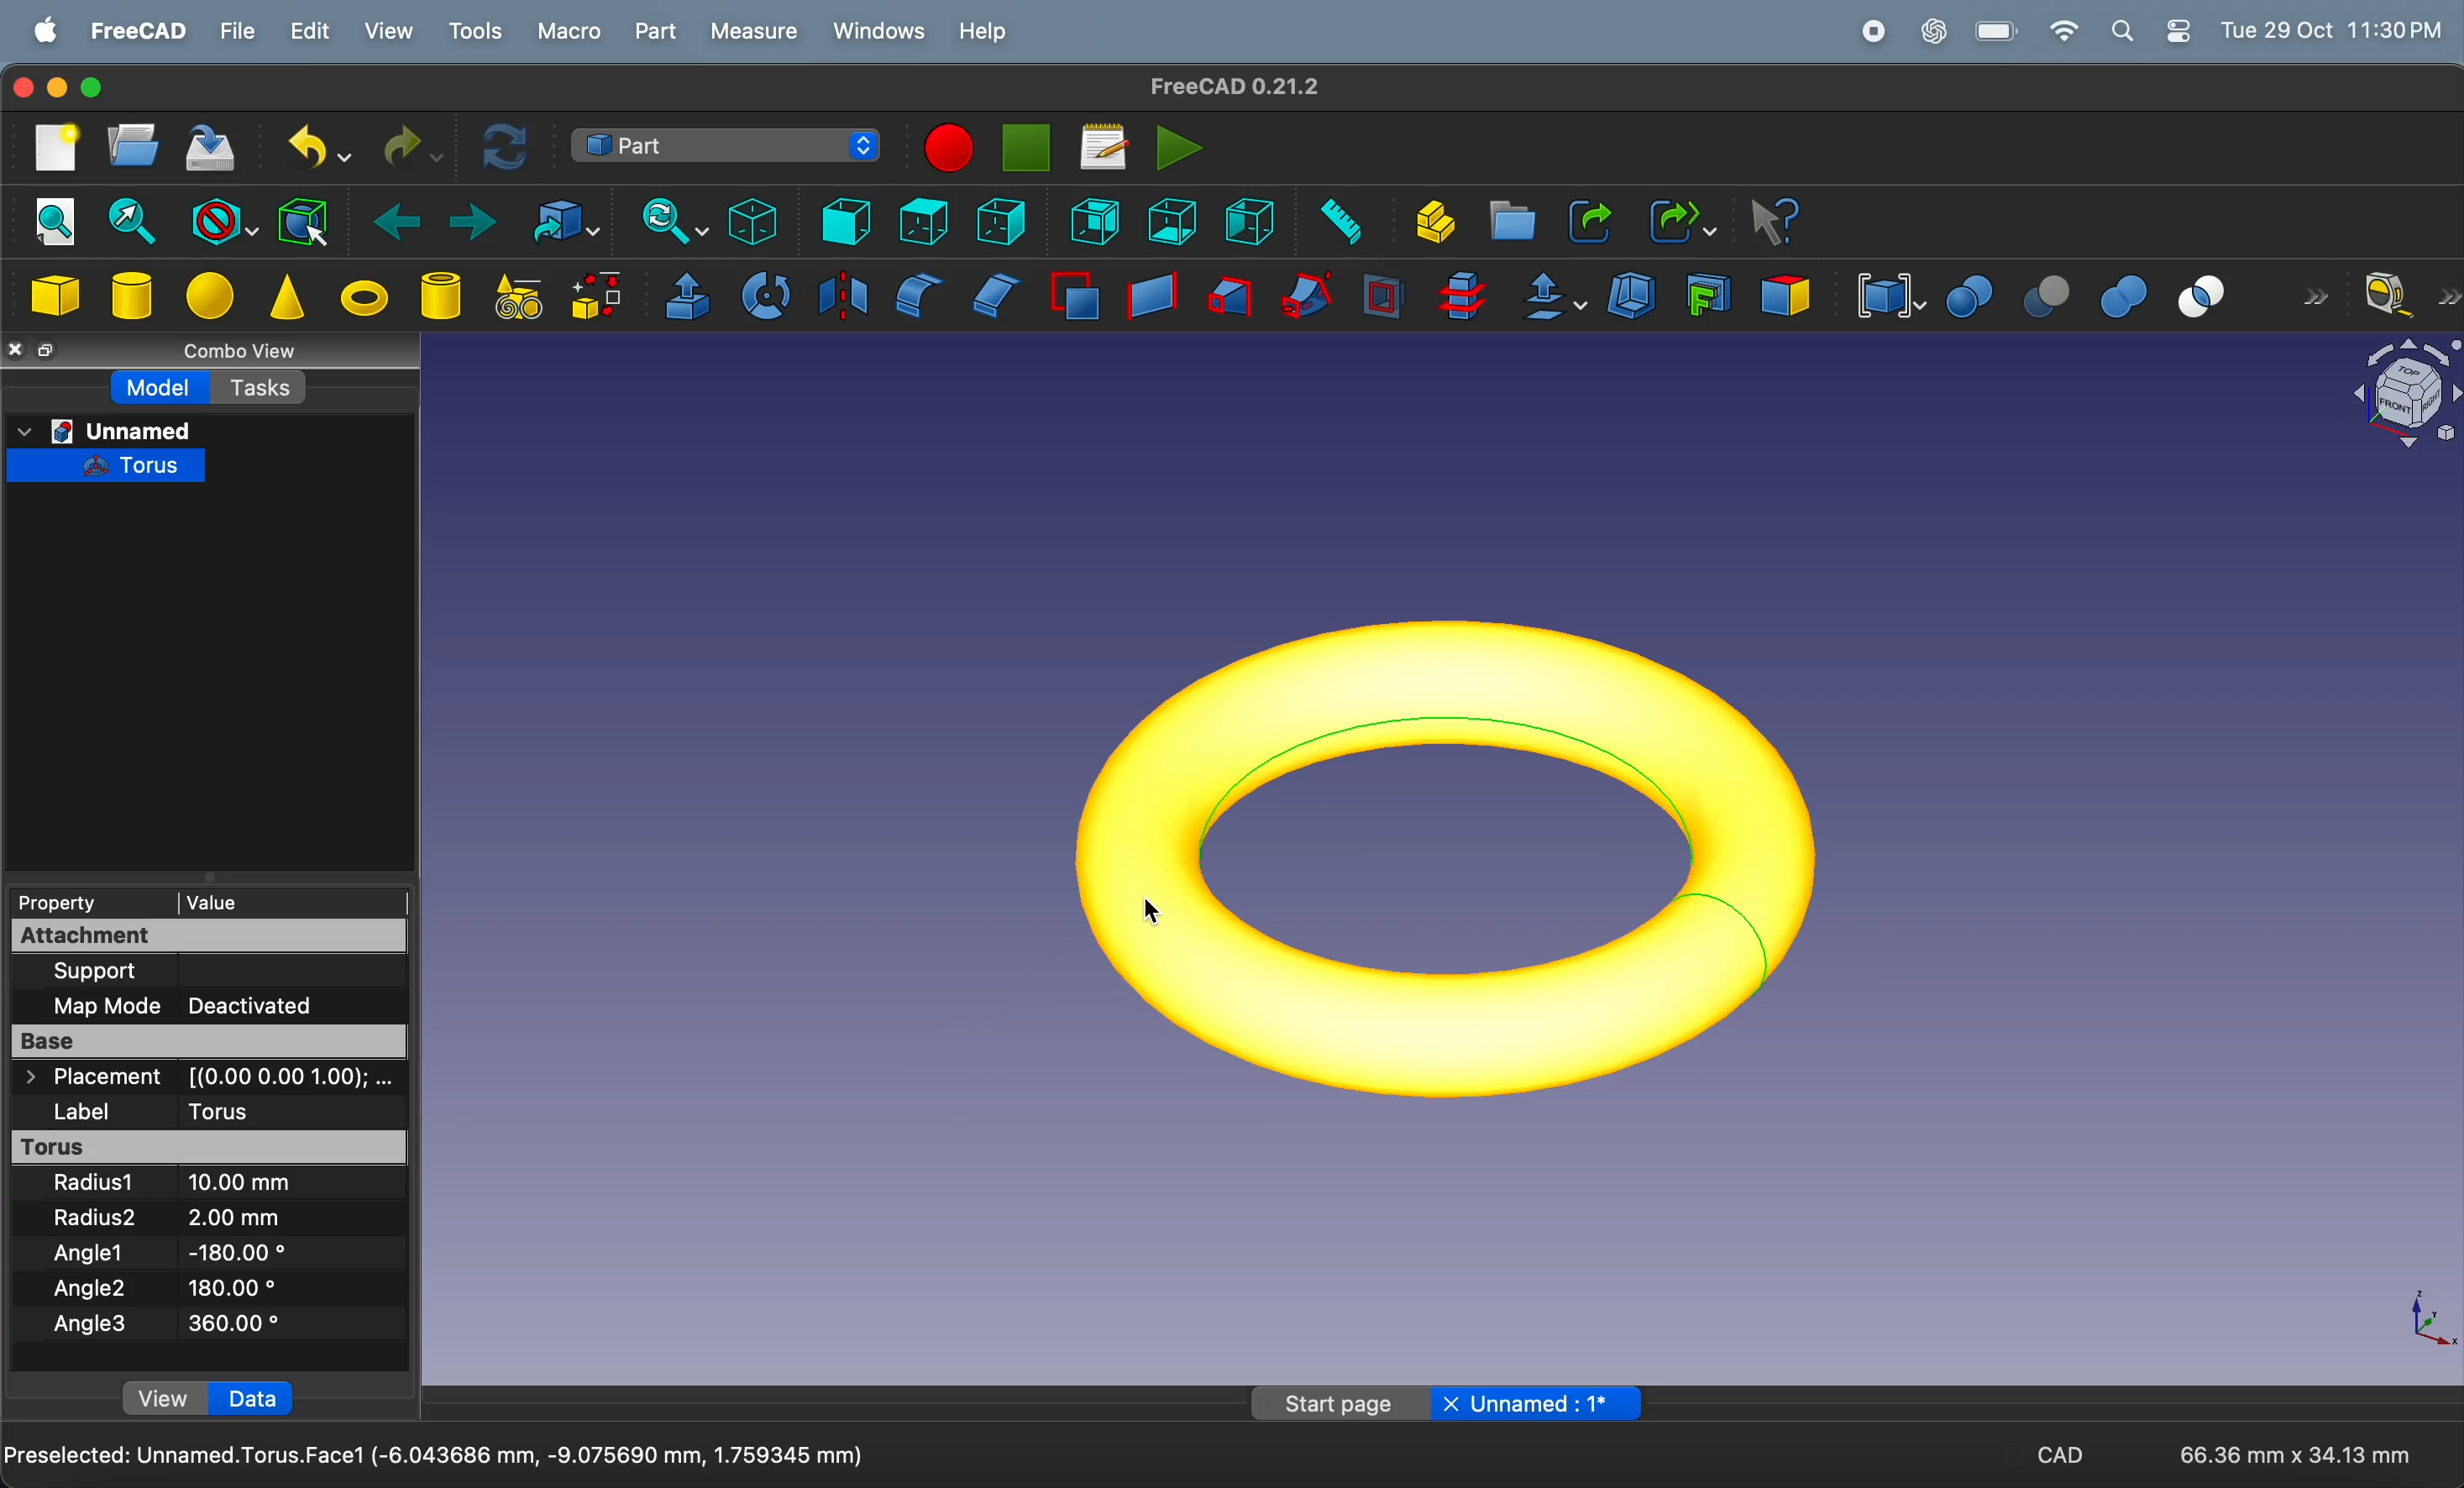  What do you see at coordinates (125, 223) in the screenshot?
I see `fit section` at bounding box center [125, 223].